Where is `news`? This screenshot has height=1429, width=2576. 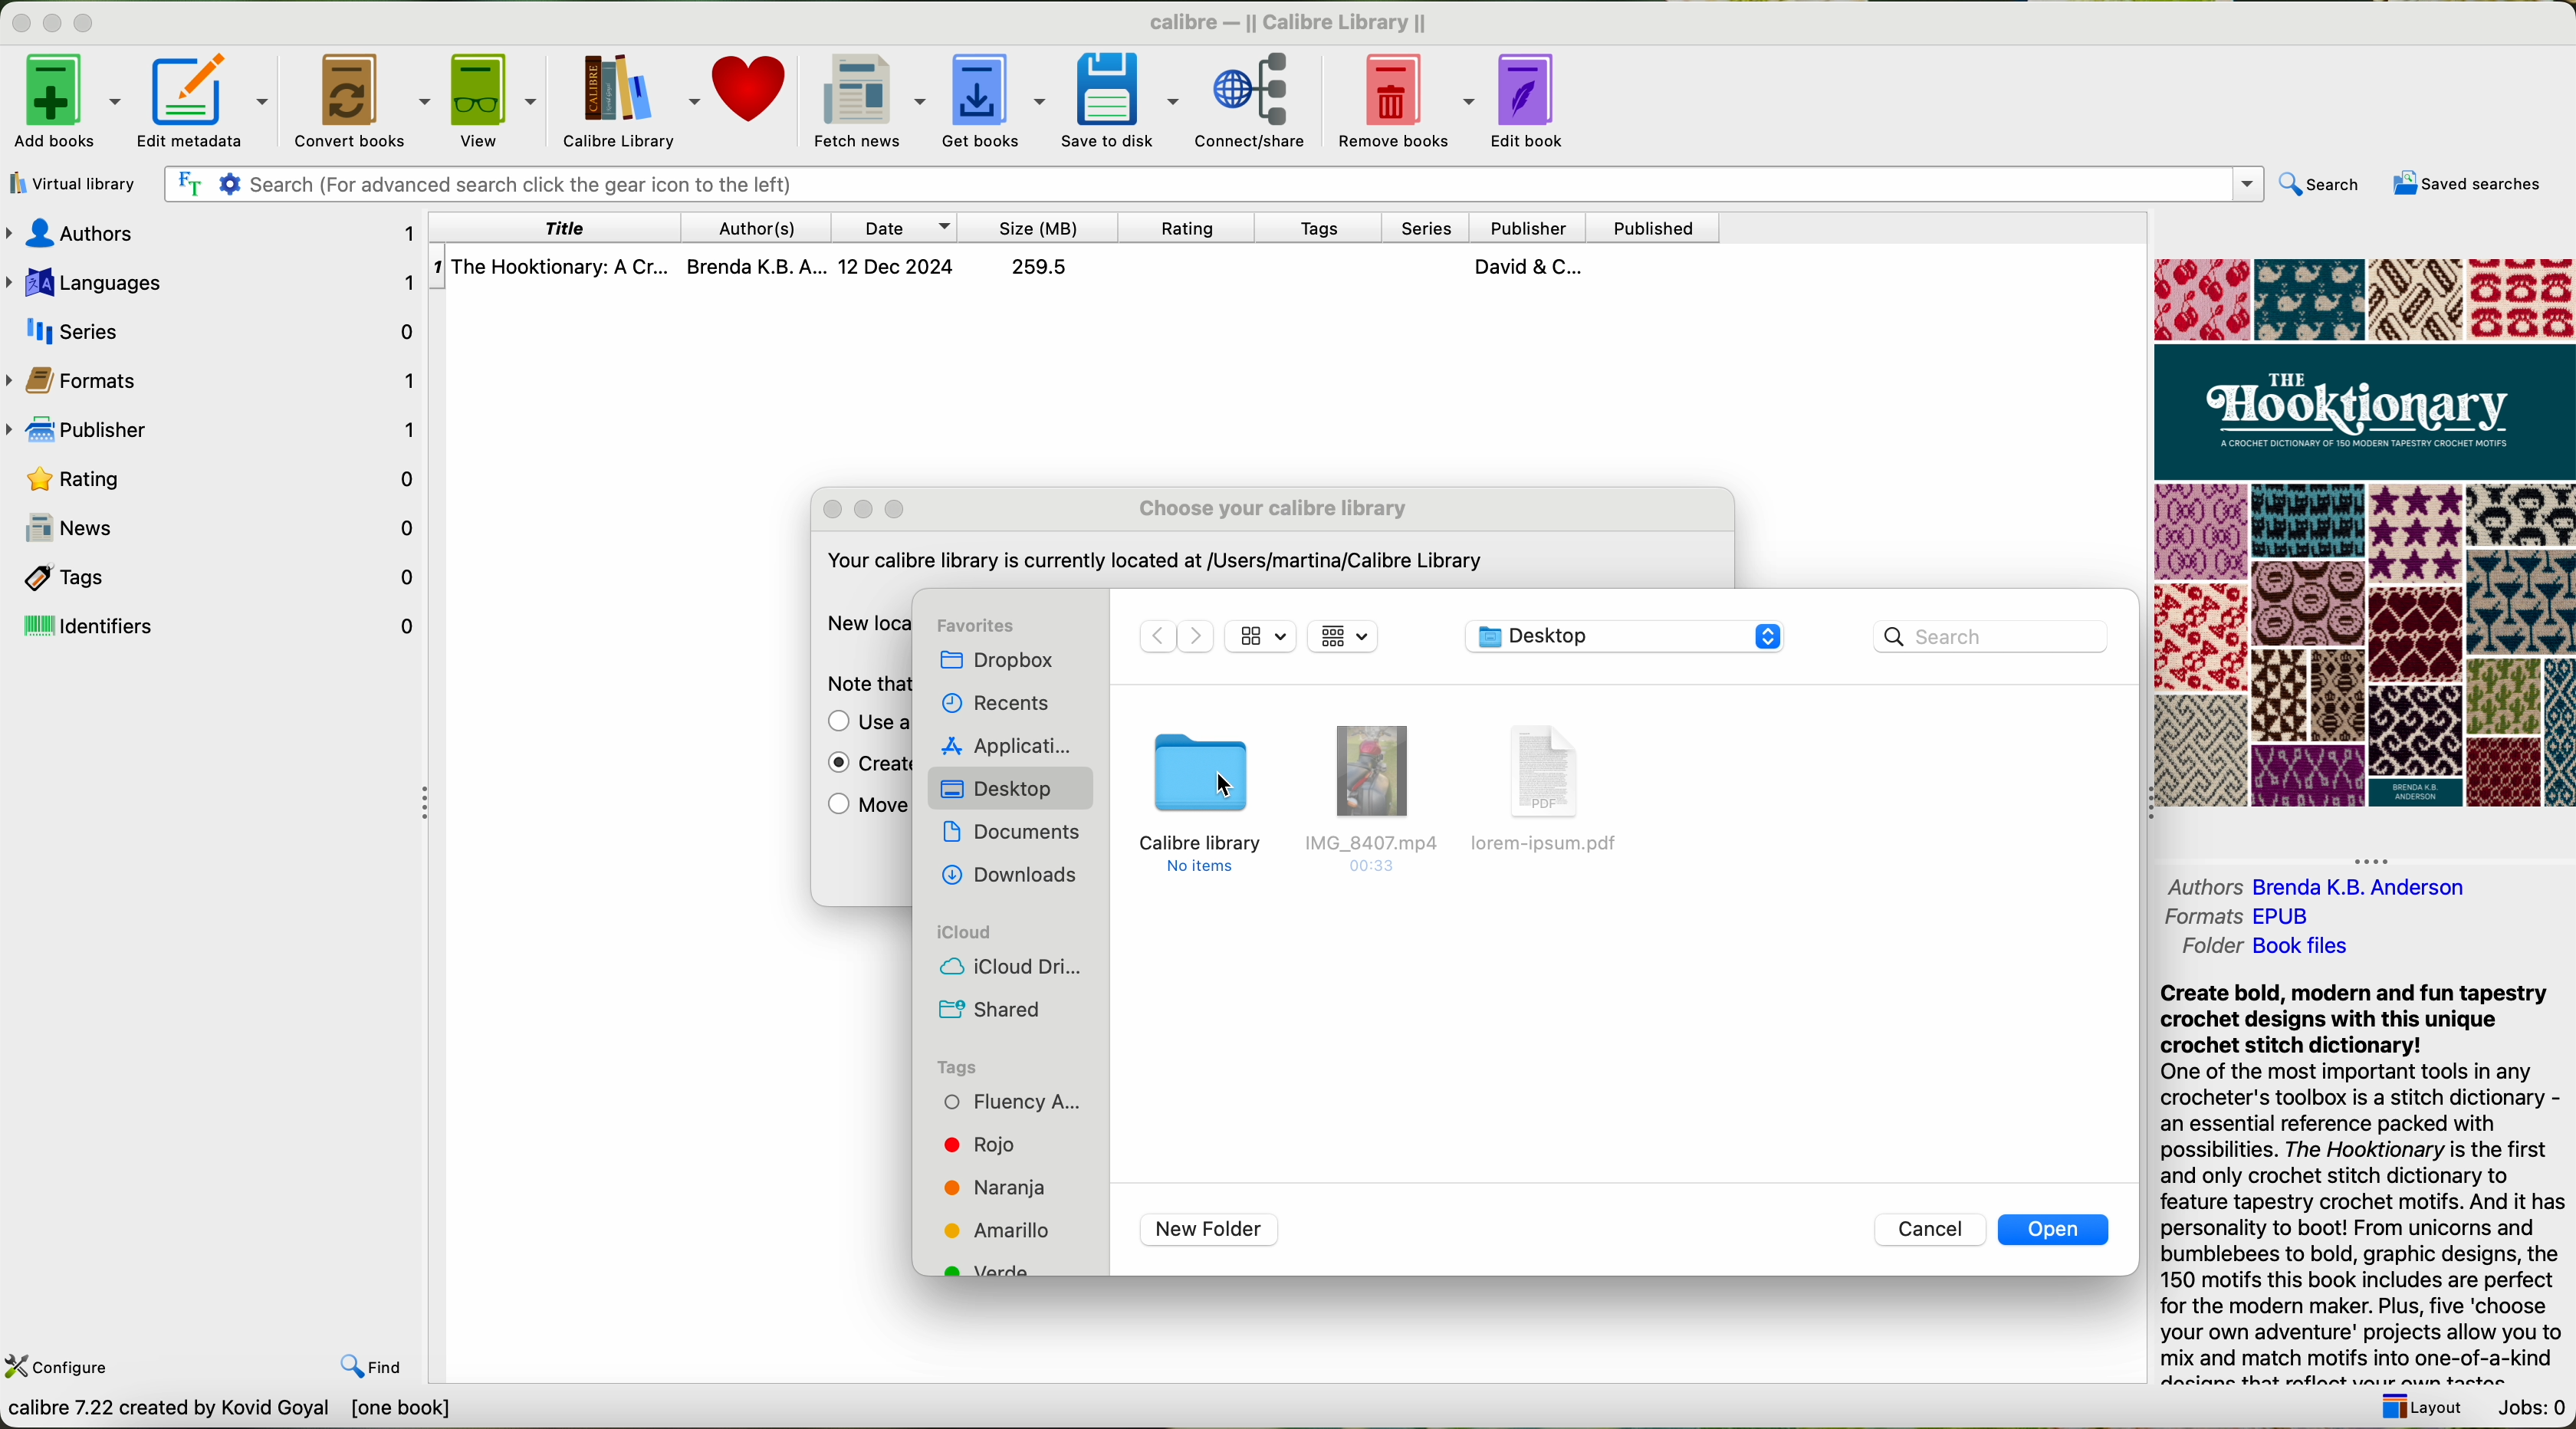 news is located at coordinates (232, 528).